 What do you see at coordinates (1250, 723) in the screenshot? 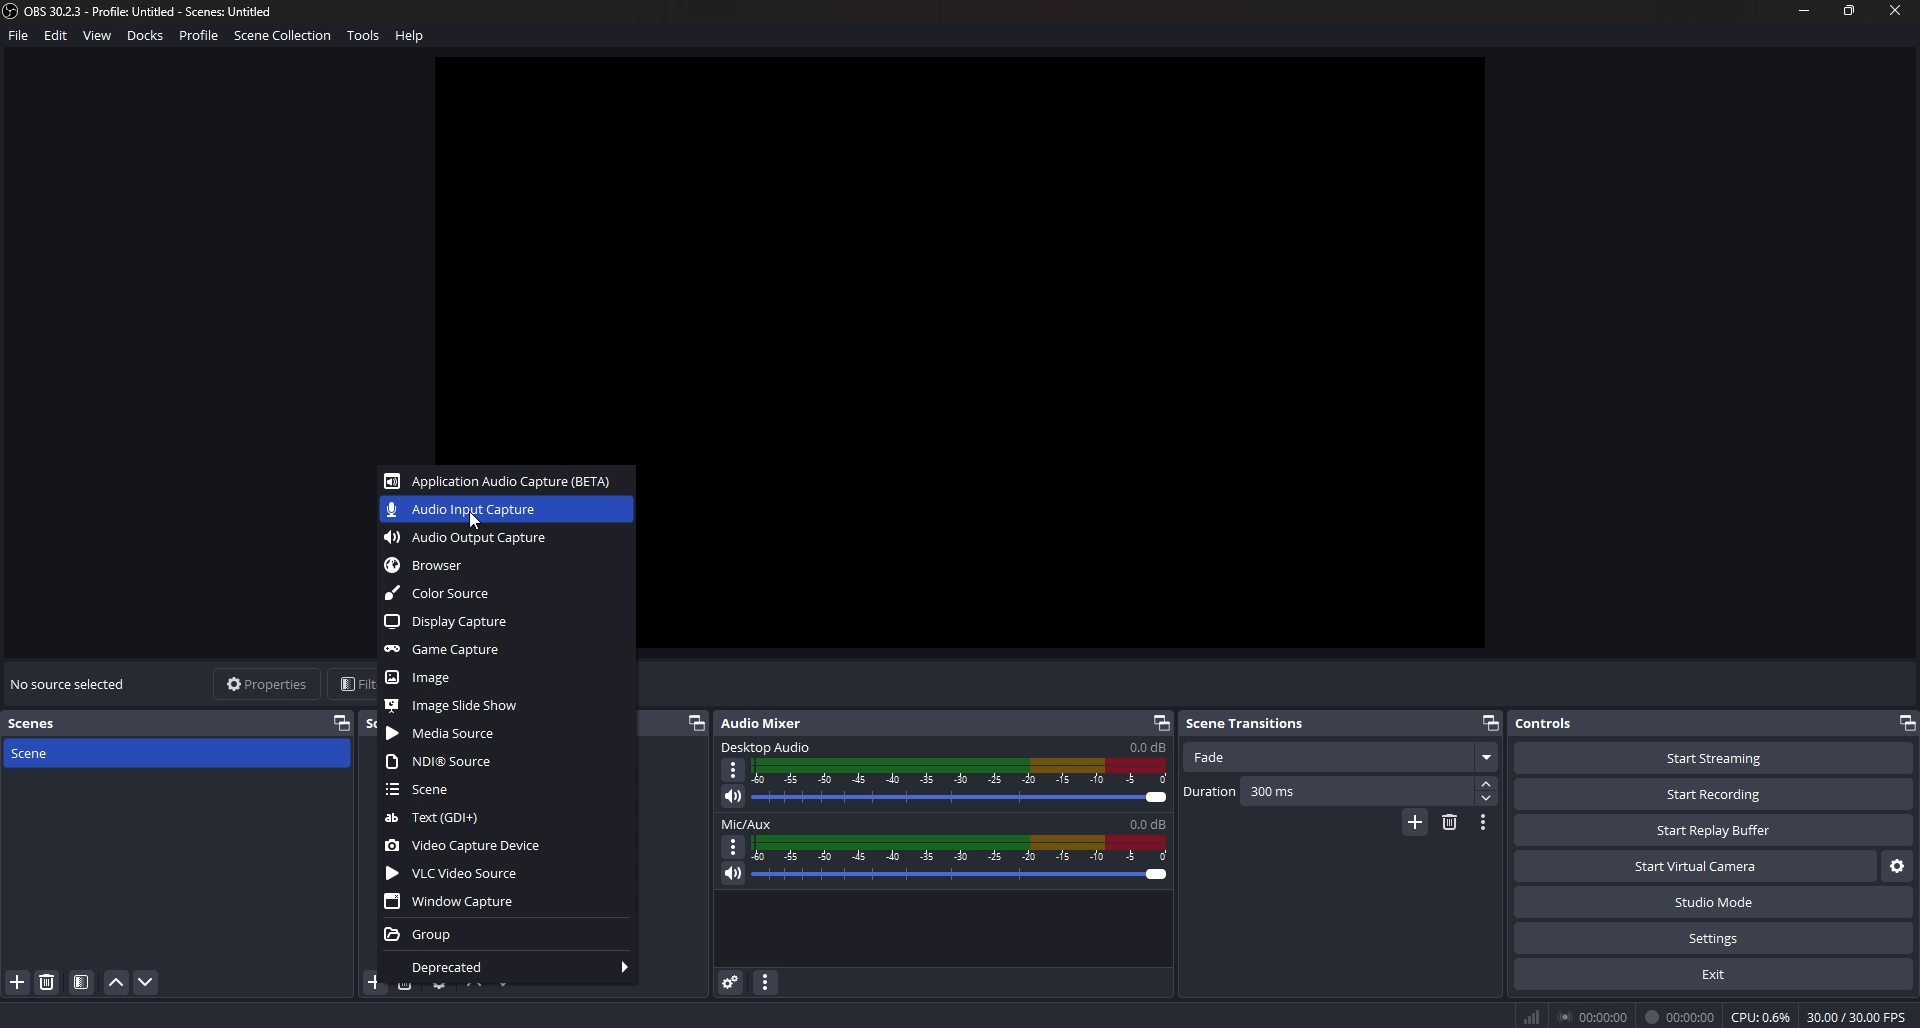
I see `scene transitions` at bounding box center [1250, 723].